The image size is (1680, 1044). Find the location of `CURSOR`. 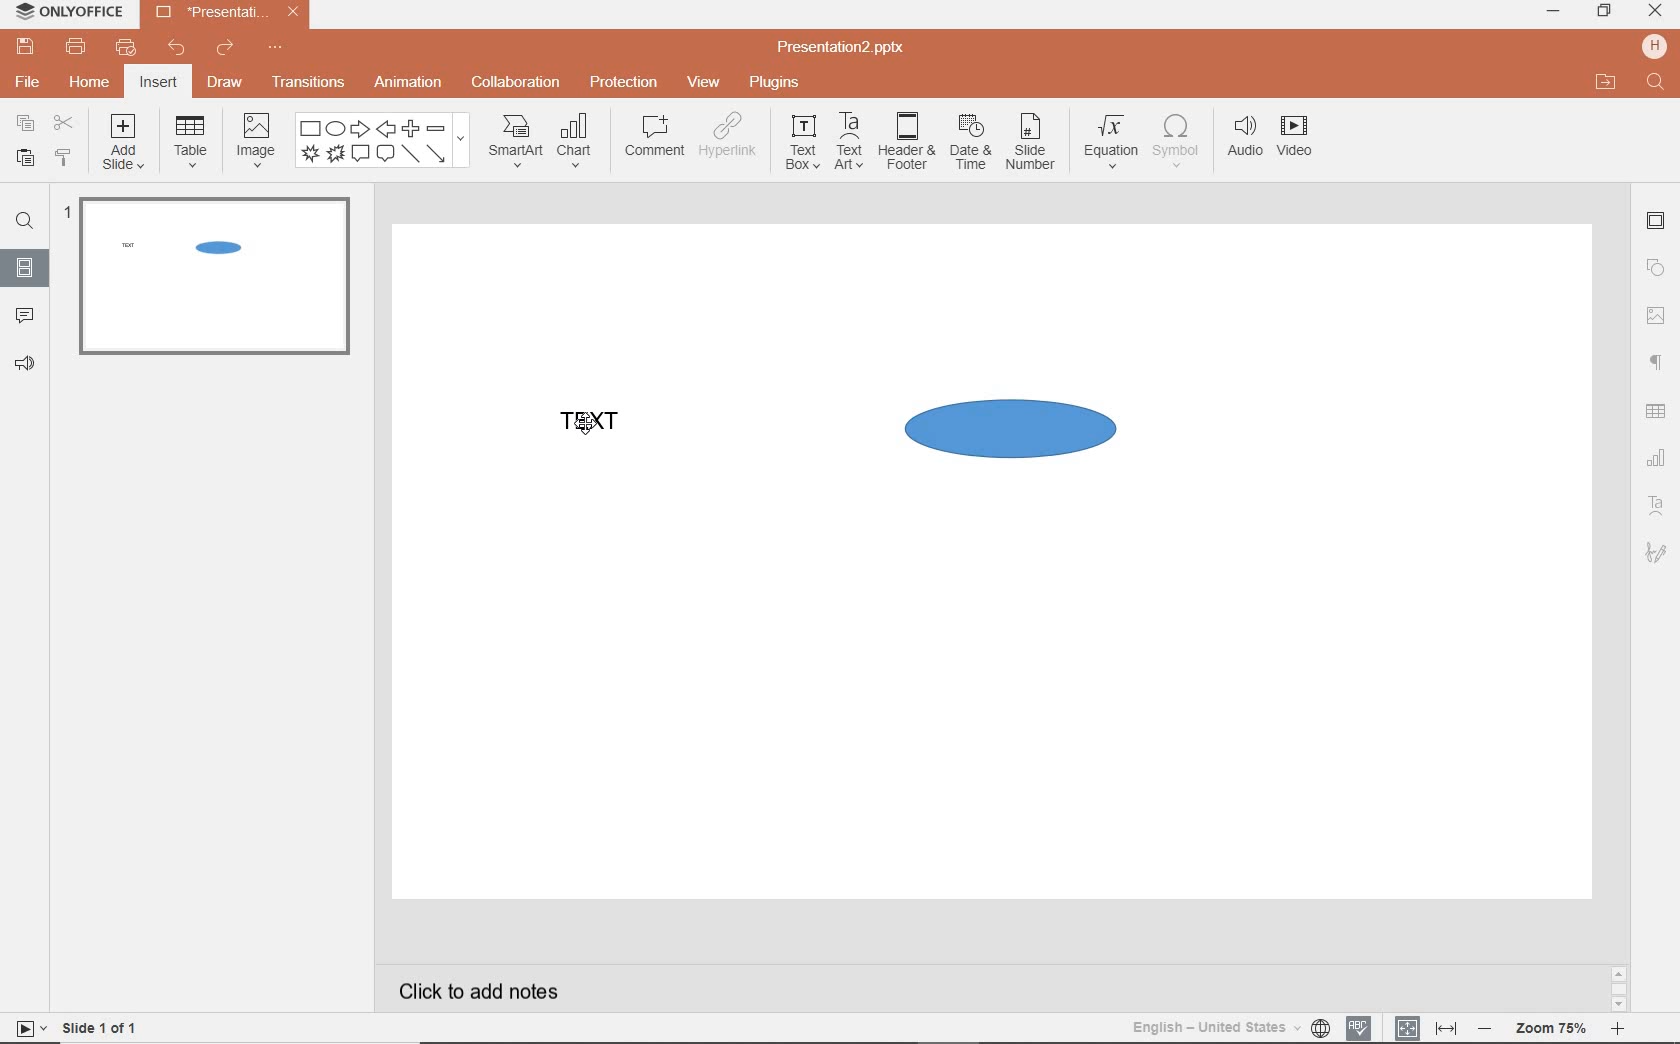

CURSOR is located at coordinates (587, 421).